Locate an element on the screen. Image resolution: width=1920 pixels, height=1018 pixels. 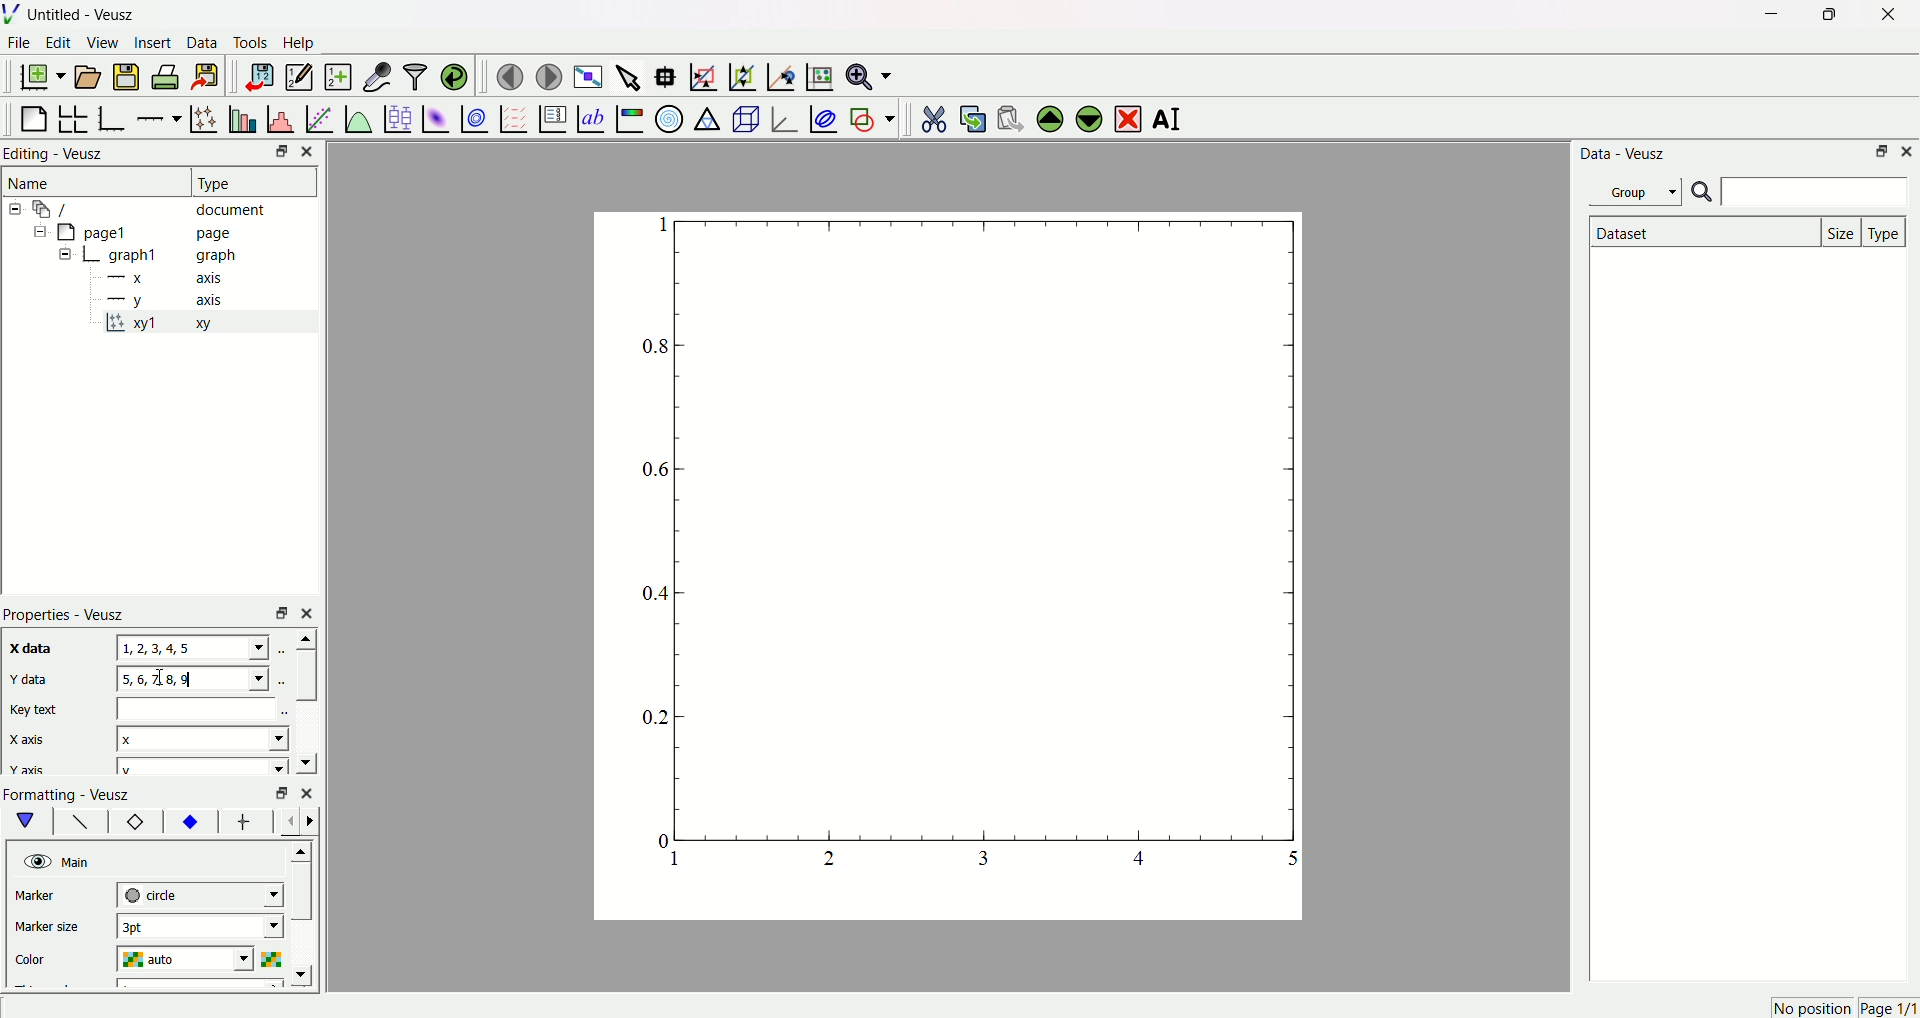
Help is located at coordinates (305, 43).